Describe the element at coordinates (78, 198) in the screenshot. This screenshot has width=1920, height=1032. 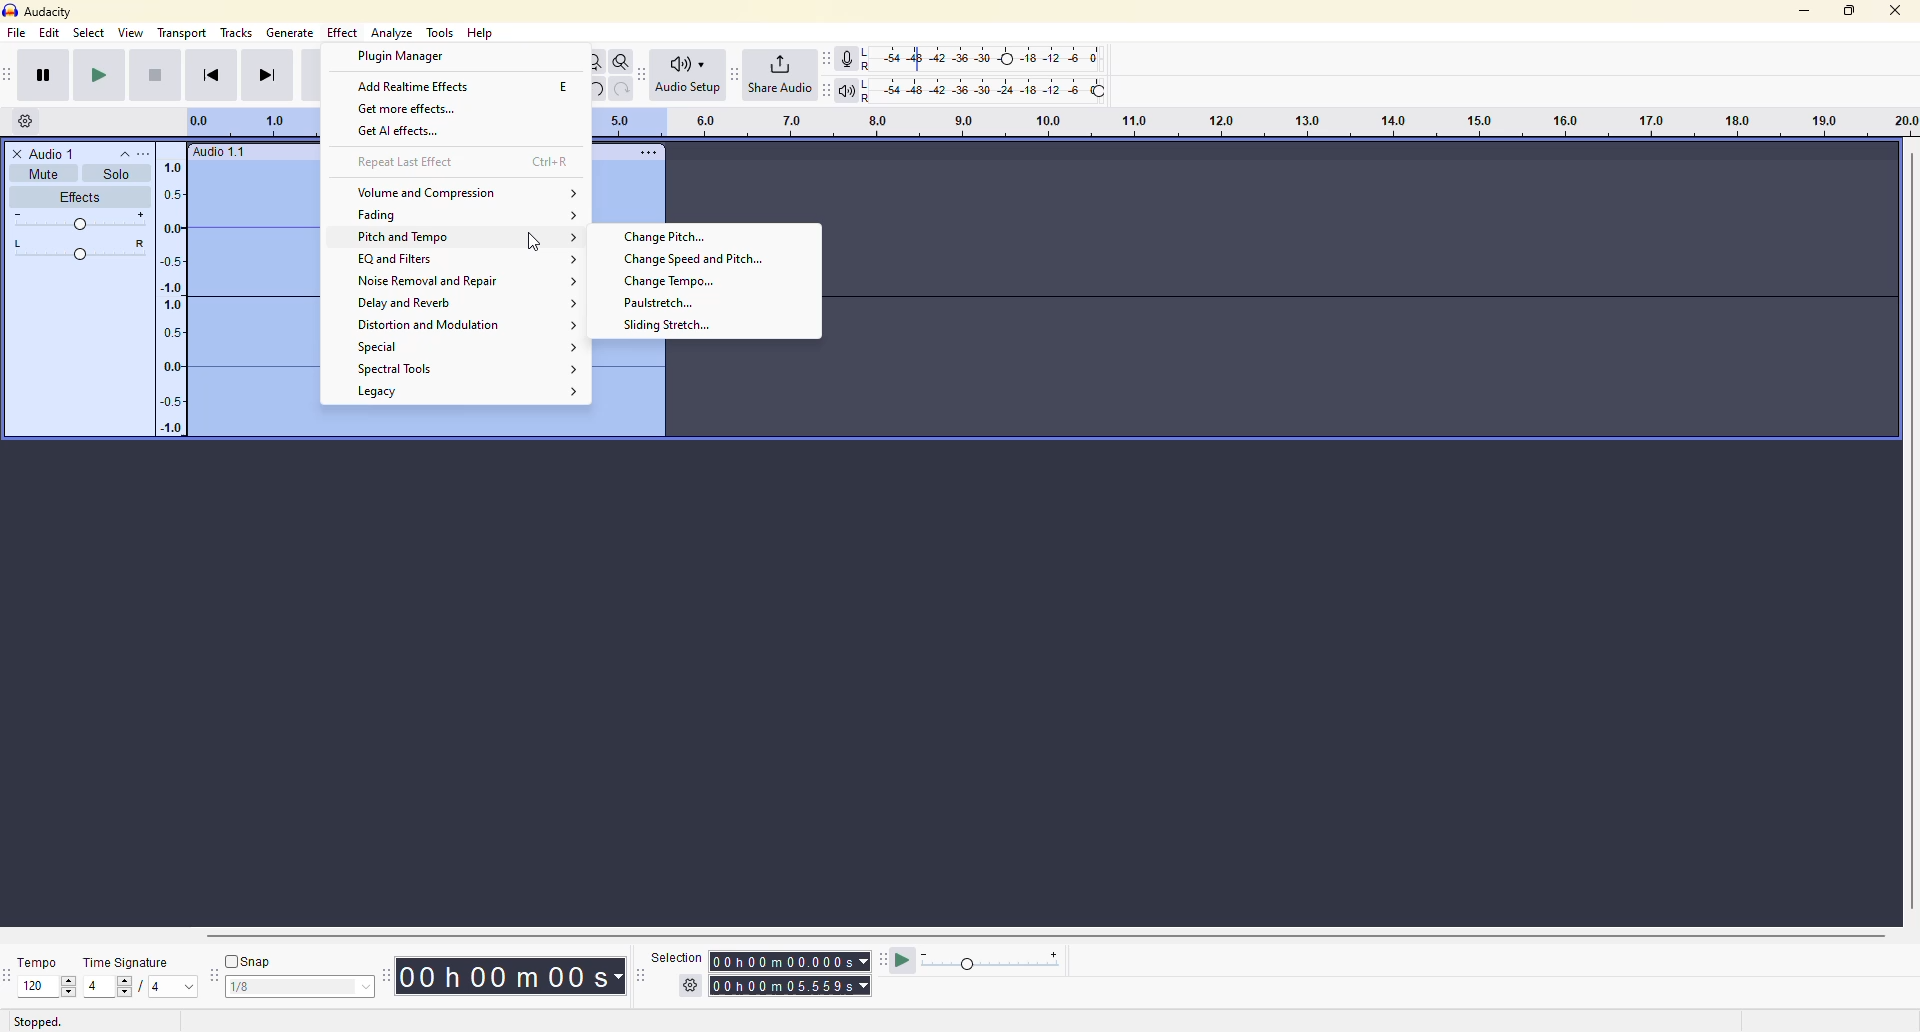
I see `effects` at that location.